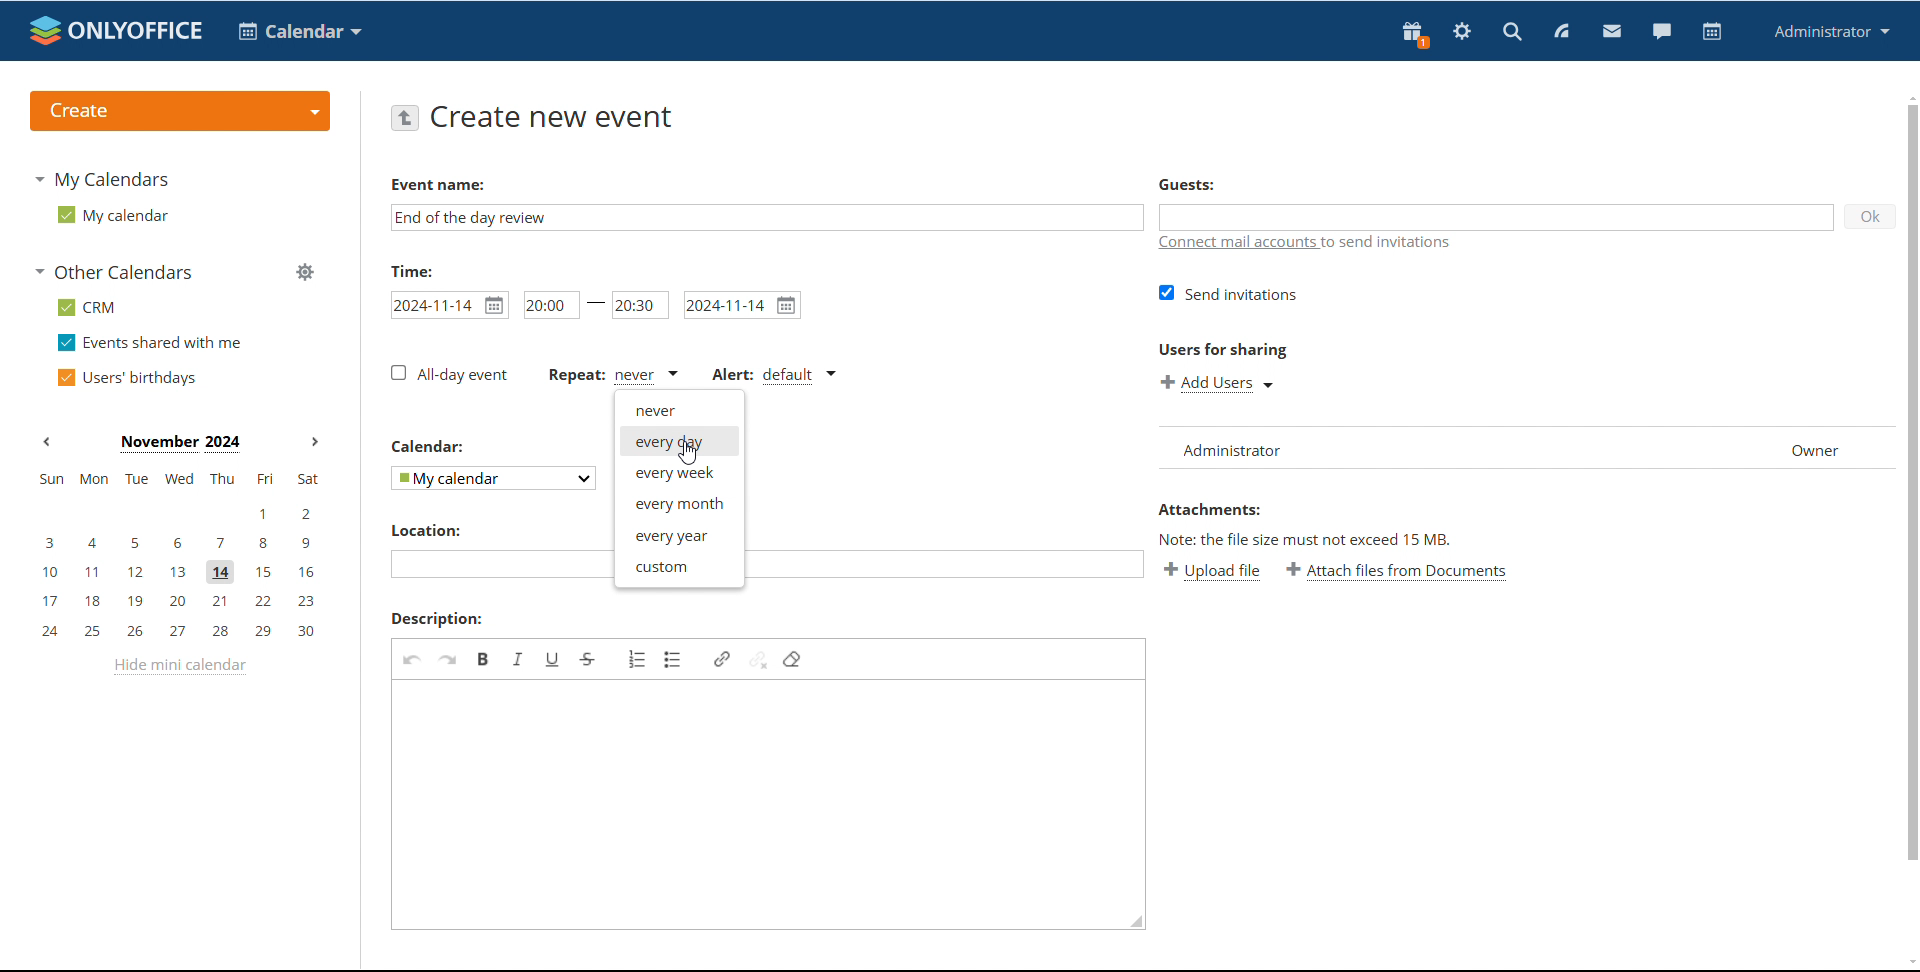 This screenshot has width=1920, height=972. I want to click on 24, 25, 26, 27, 28, 29, 30 , so click(184, 632).